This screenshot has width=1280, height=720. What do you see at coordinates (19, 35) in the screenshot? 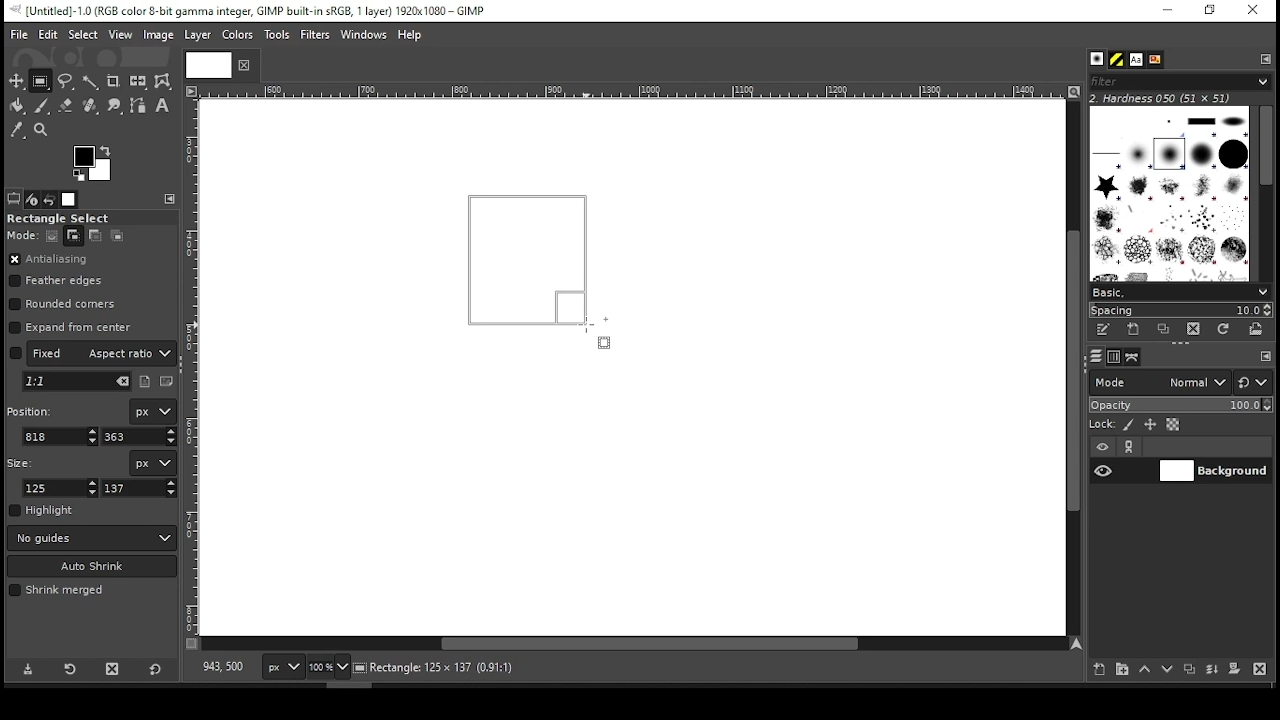
I see `file` at bounding box center [19, 35].